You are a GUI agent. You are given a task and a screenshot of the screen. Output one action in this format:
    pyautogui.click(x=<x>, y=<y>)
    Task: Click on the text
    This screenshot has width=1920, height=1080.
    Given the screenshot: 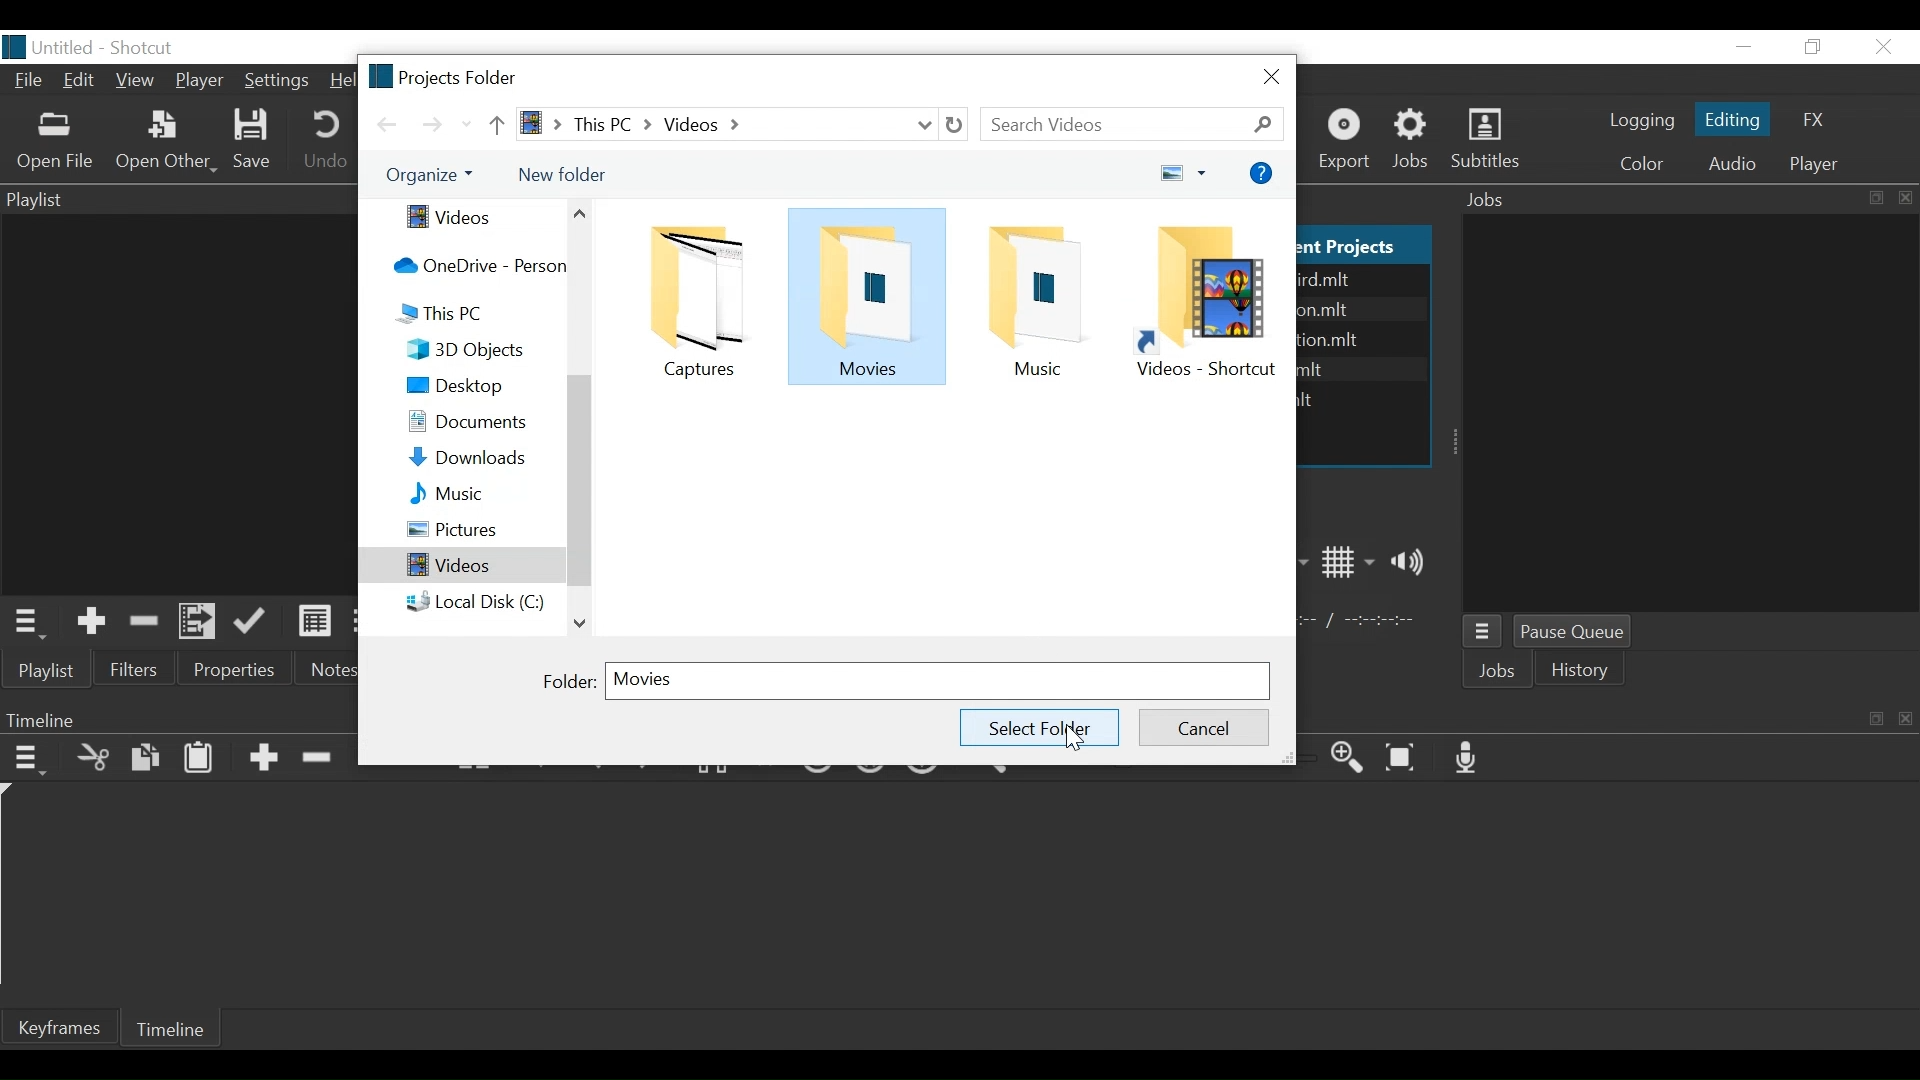 What is the action you would take?
    pyautogui.click(x=1371, y=320)
    